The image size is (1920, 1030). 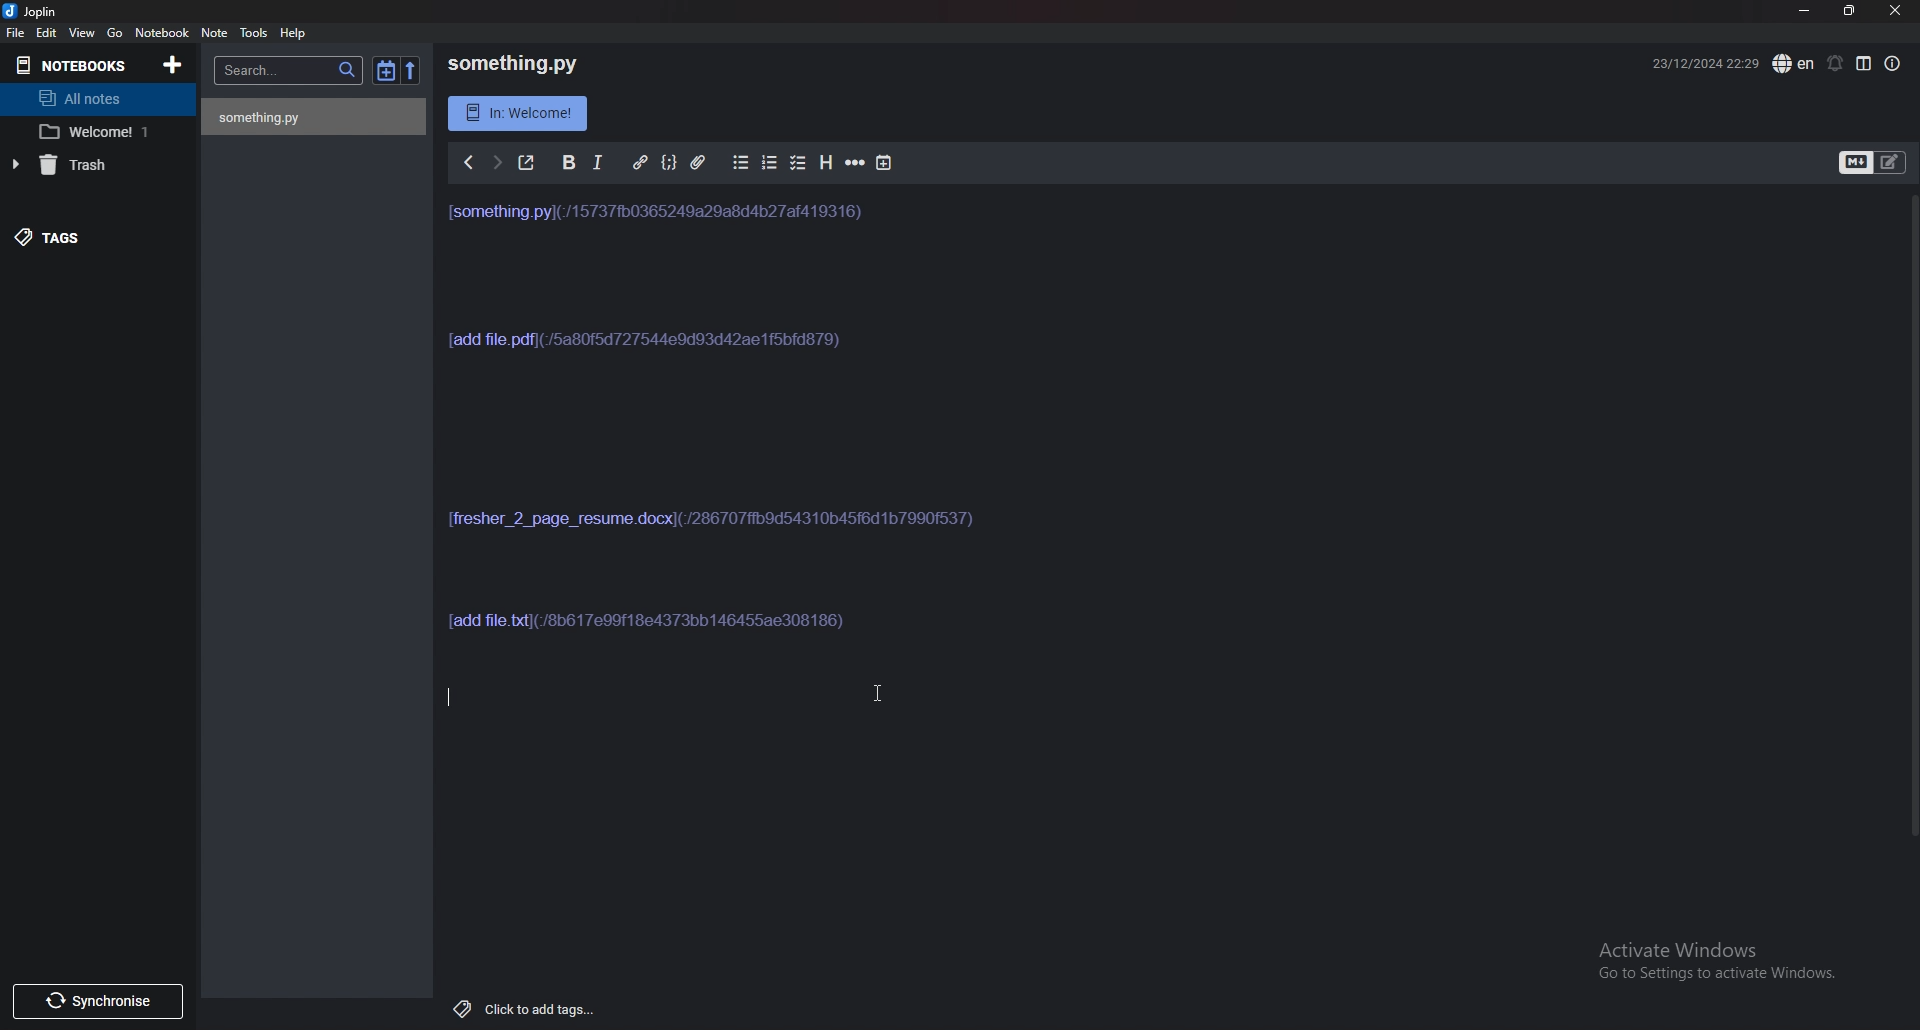 What do you see at coordinates (770, 163) in the screenshot?
I see `Number list` at bounding box center [770, 163].